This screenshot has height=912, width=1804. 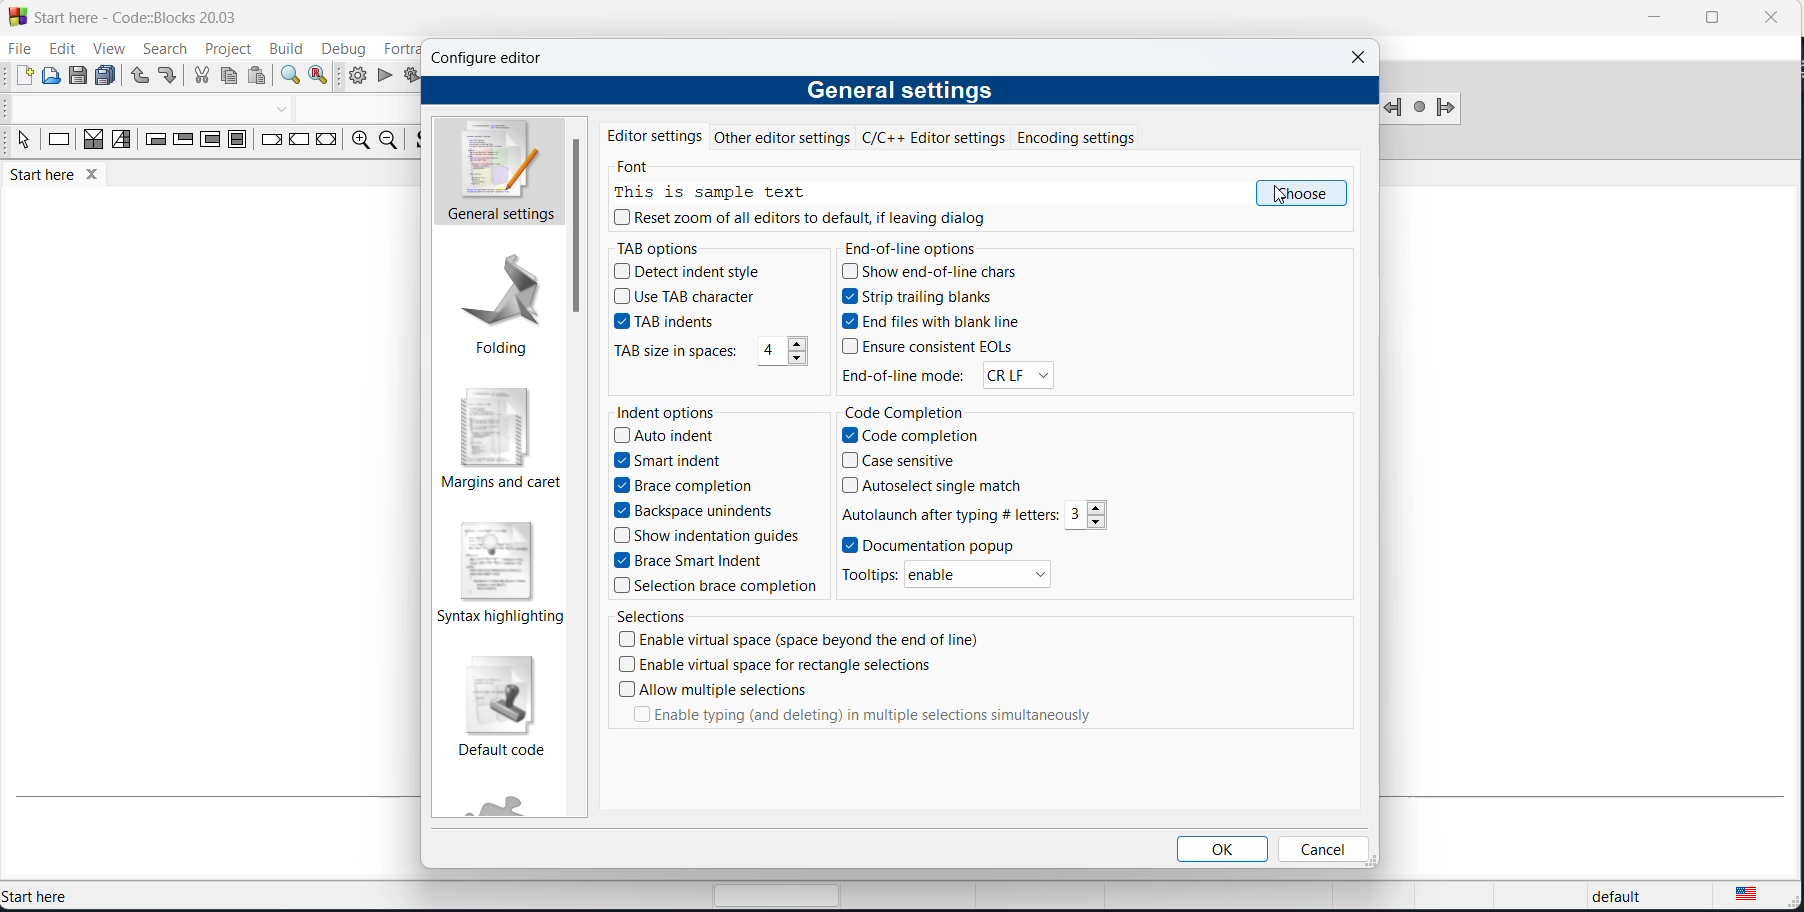 I want to click on end of line mode, so click(x=904, y=375).